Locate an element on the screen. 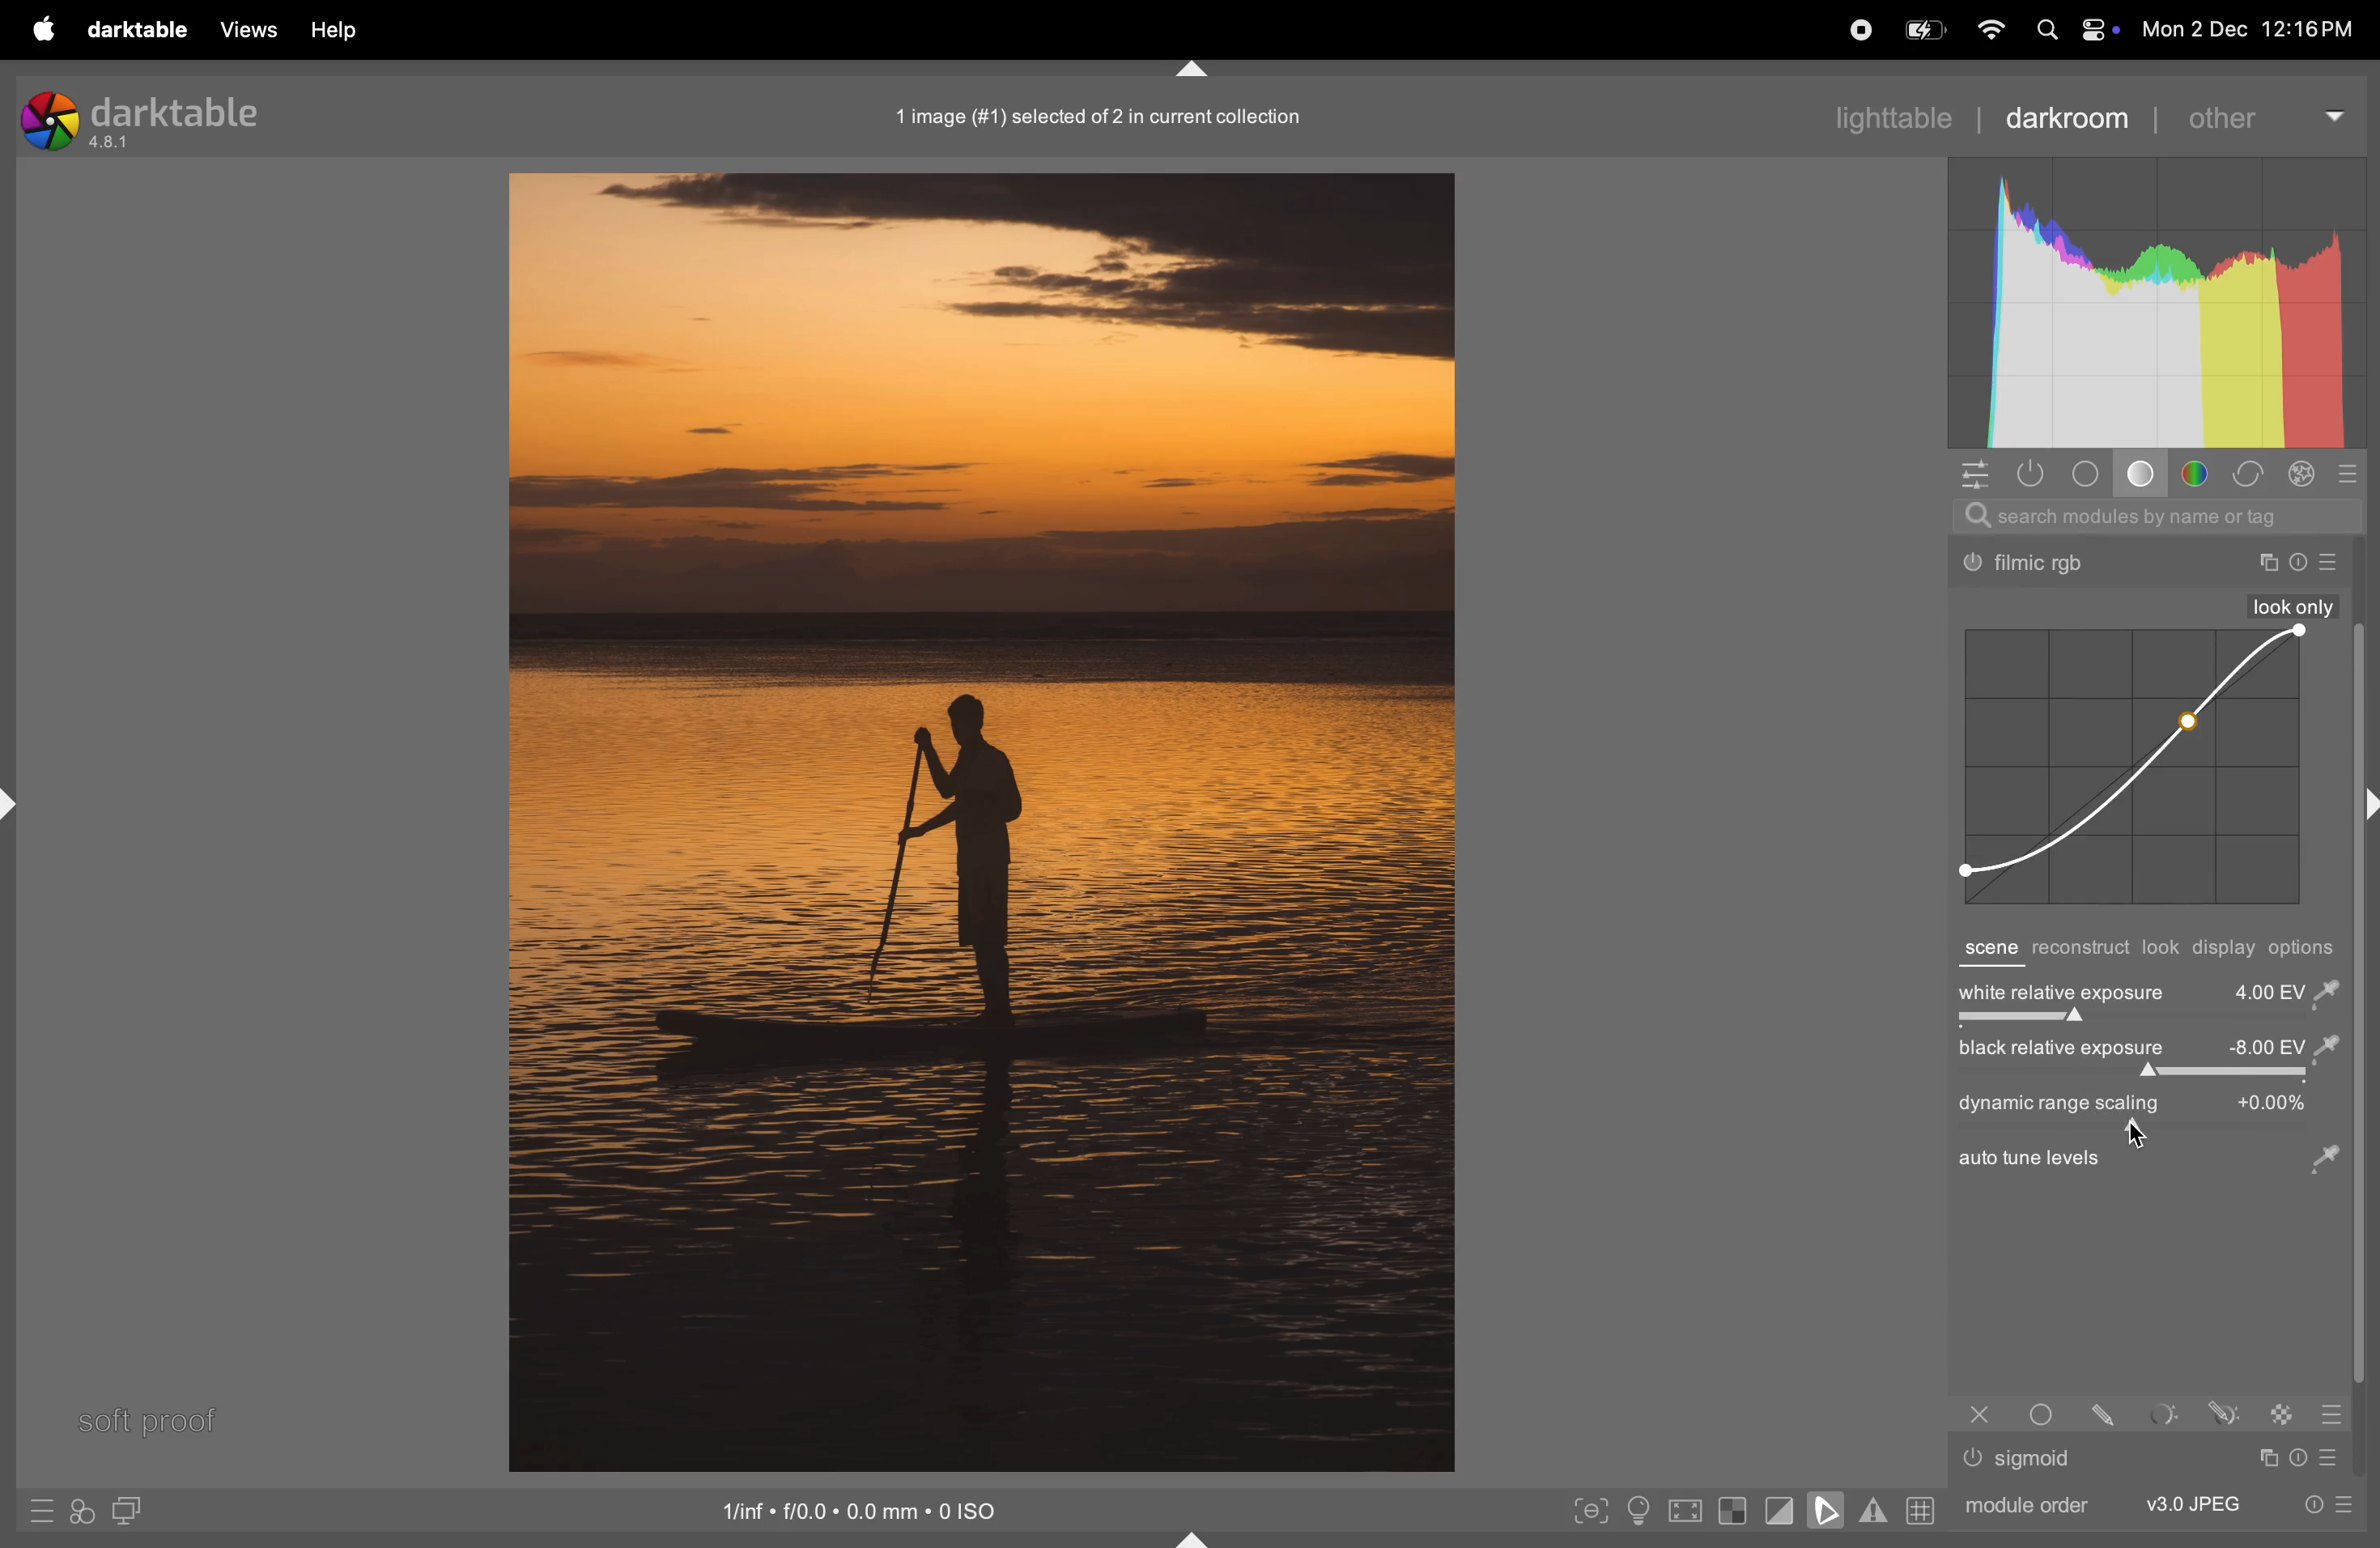 Image resolution: width=2380 pixels, height=1548 pixels.  is located at coordinates (1973, 1458).